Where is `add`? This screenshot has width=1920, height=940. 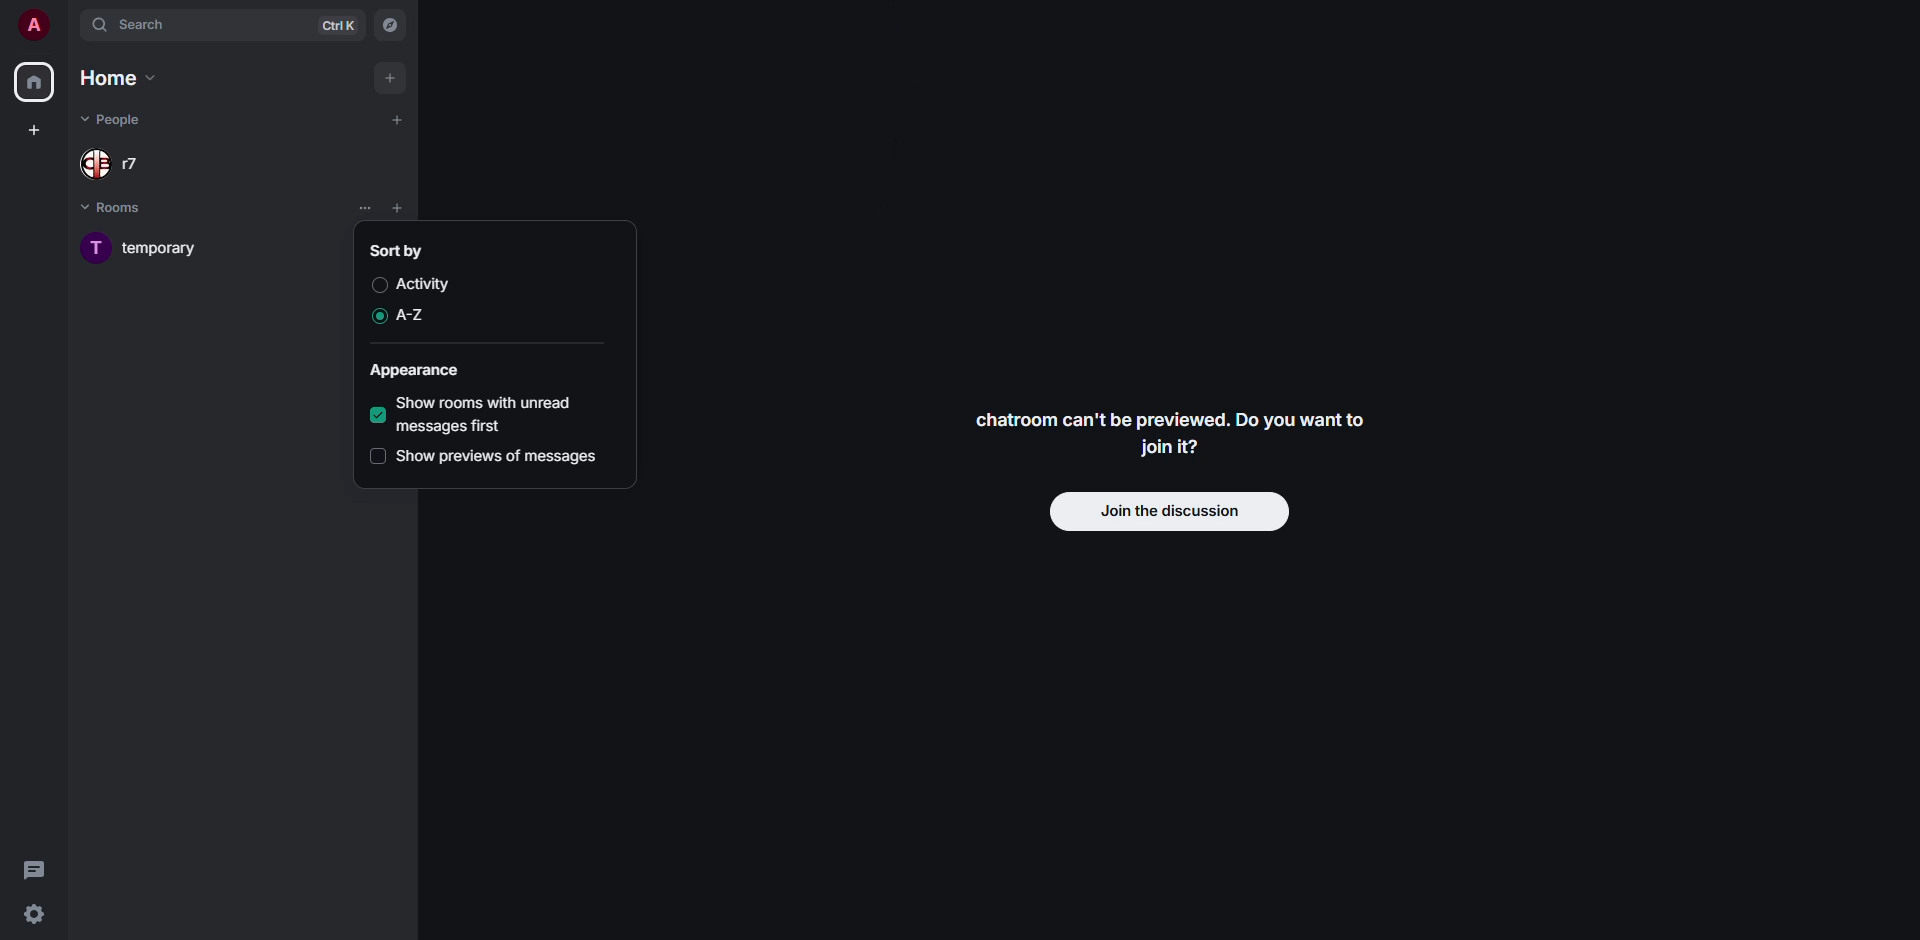
add is located at coordinates (398, 120).